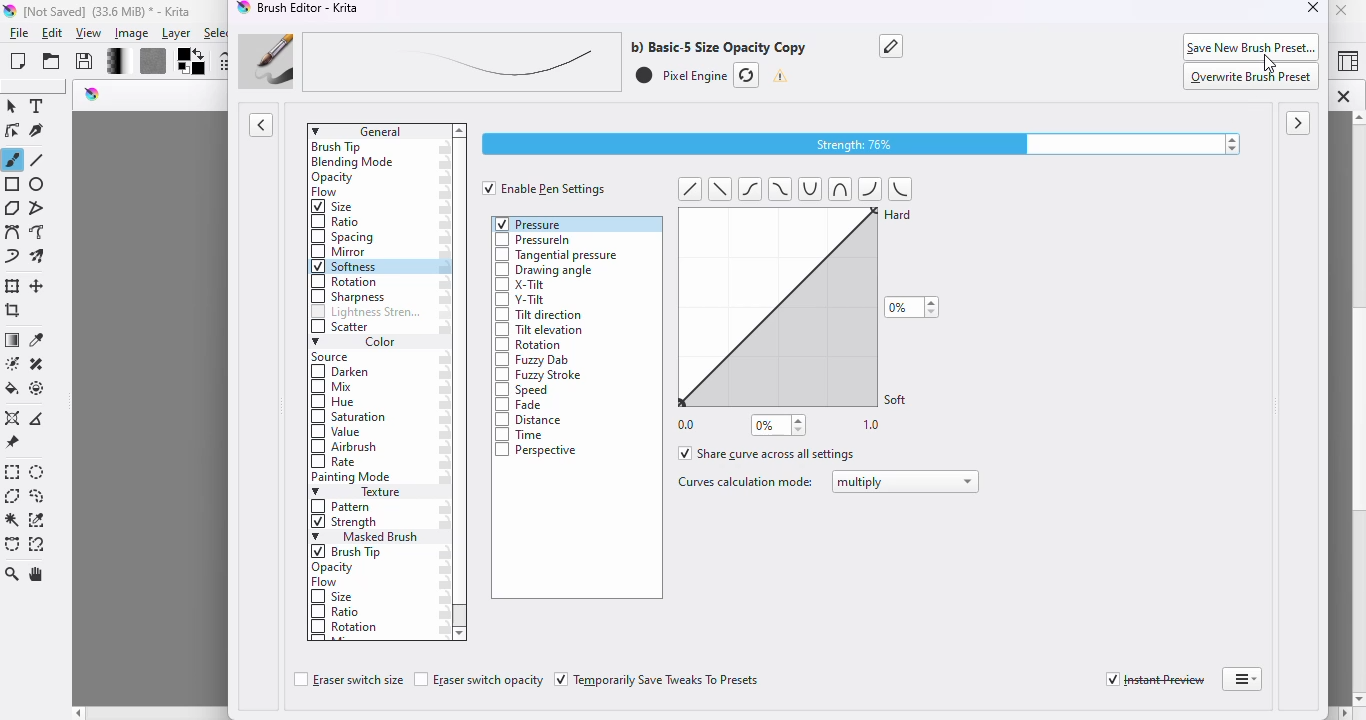 The image size is (1366, 720). What do you see at coordinates (348, 297) in the screenshot?
I see `sharpness` at bounding box center [348, 297].